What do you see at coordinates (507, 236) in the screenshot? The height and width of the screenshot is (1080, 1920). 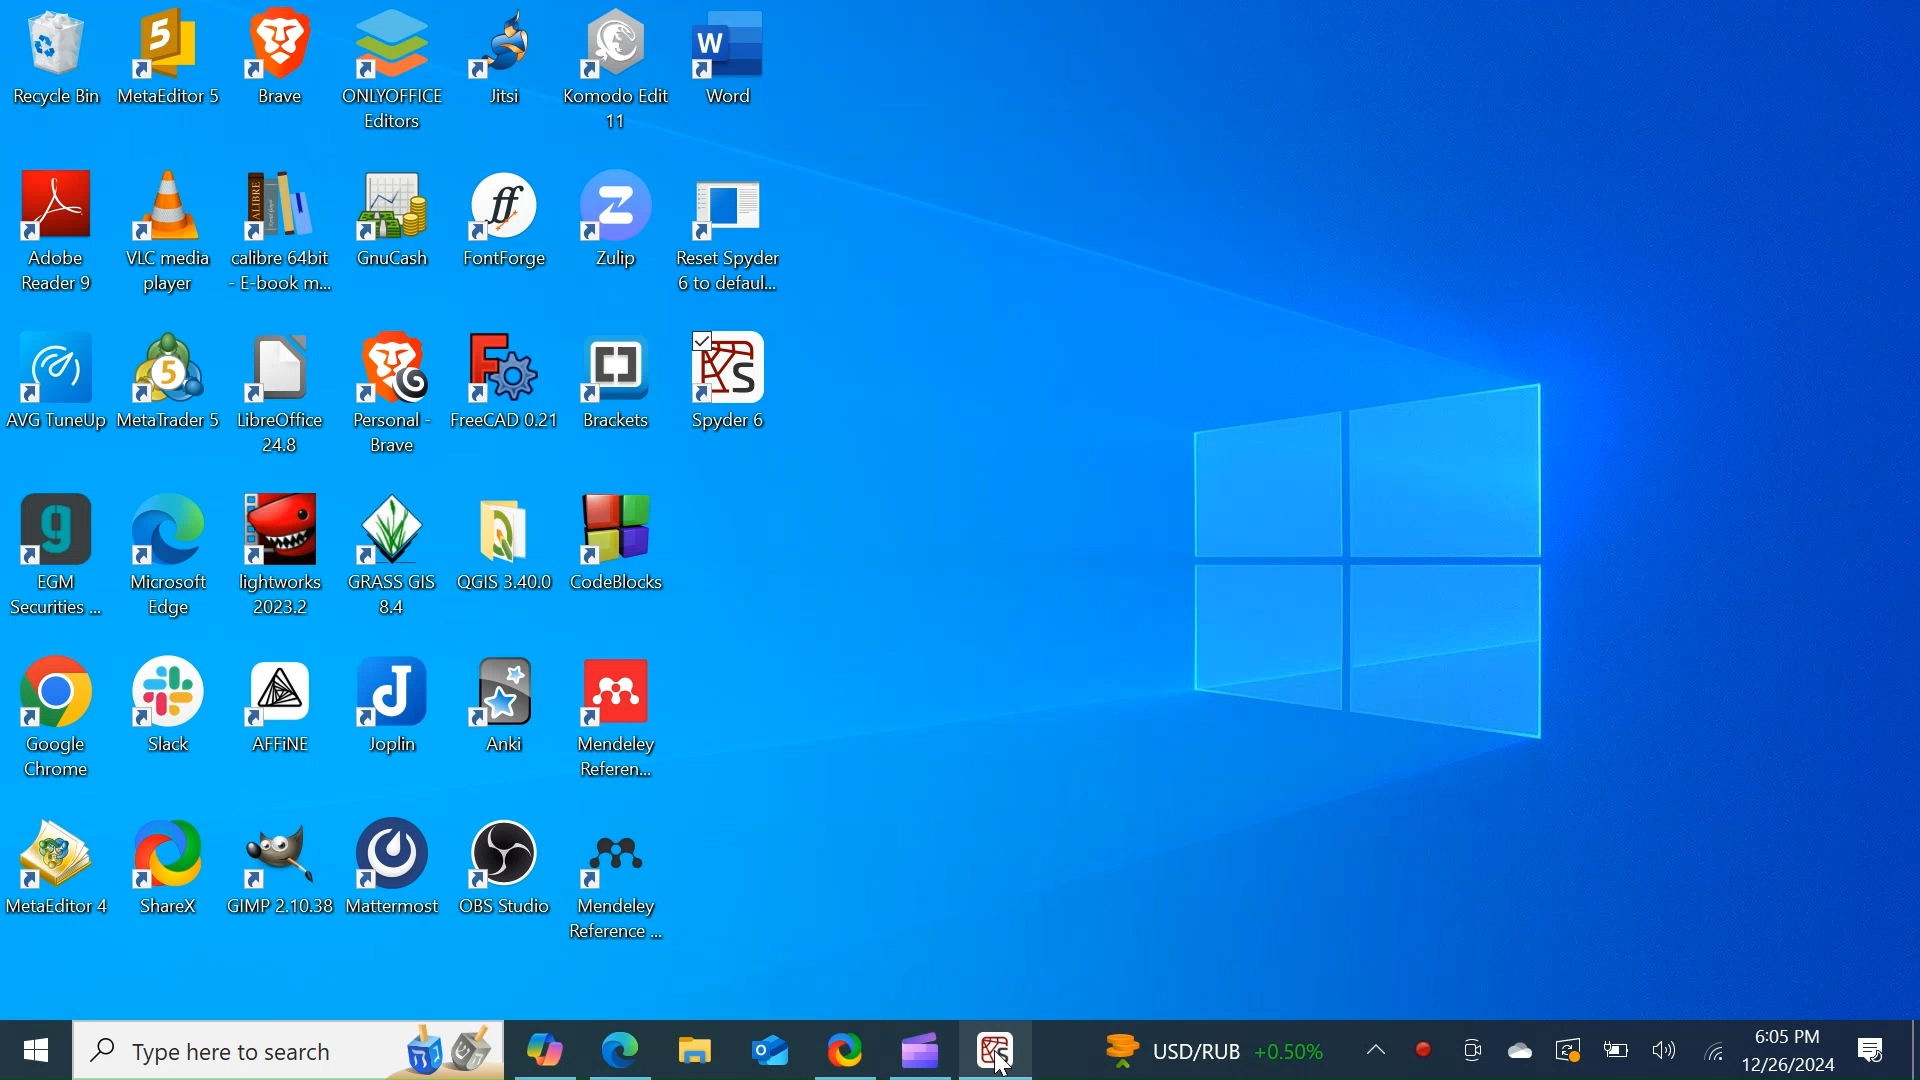 I see `FontForge Desktop Icon` at bounding box center [507, 236].